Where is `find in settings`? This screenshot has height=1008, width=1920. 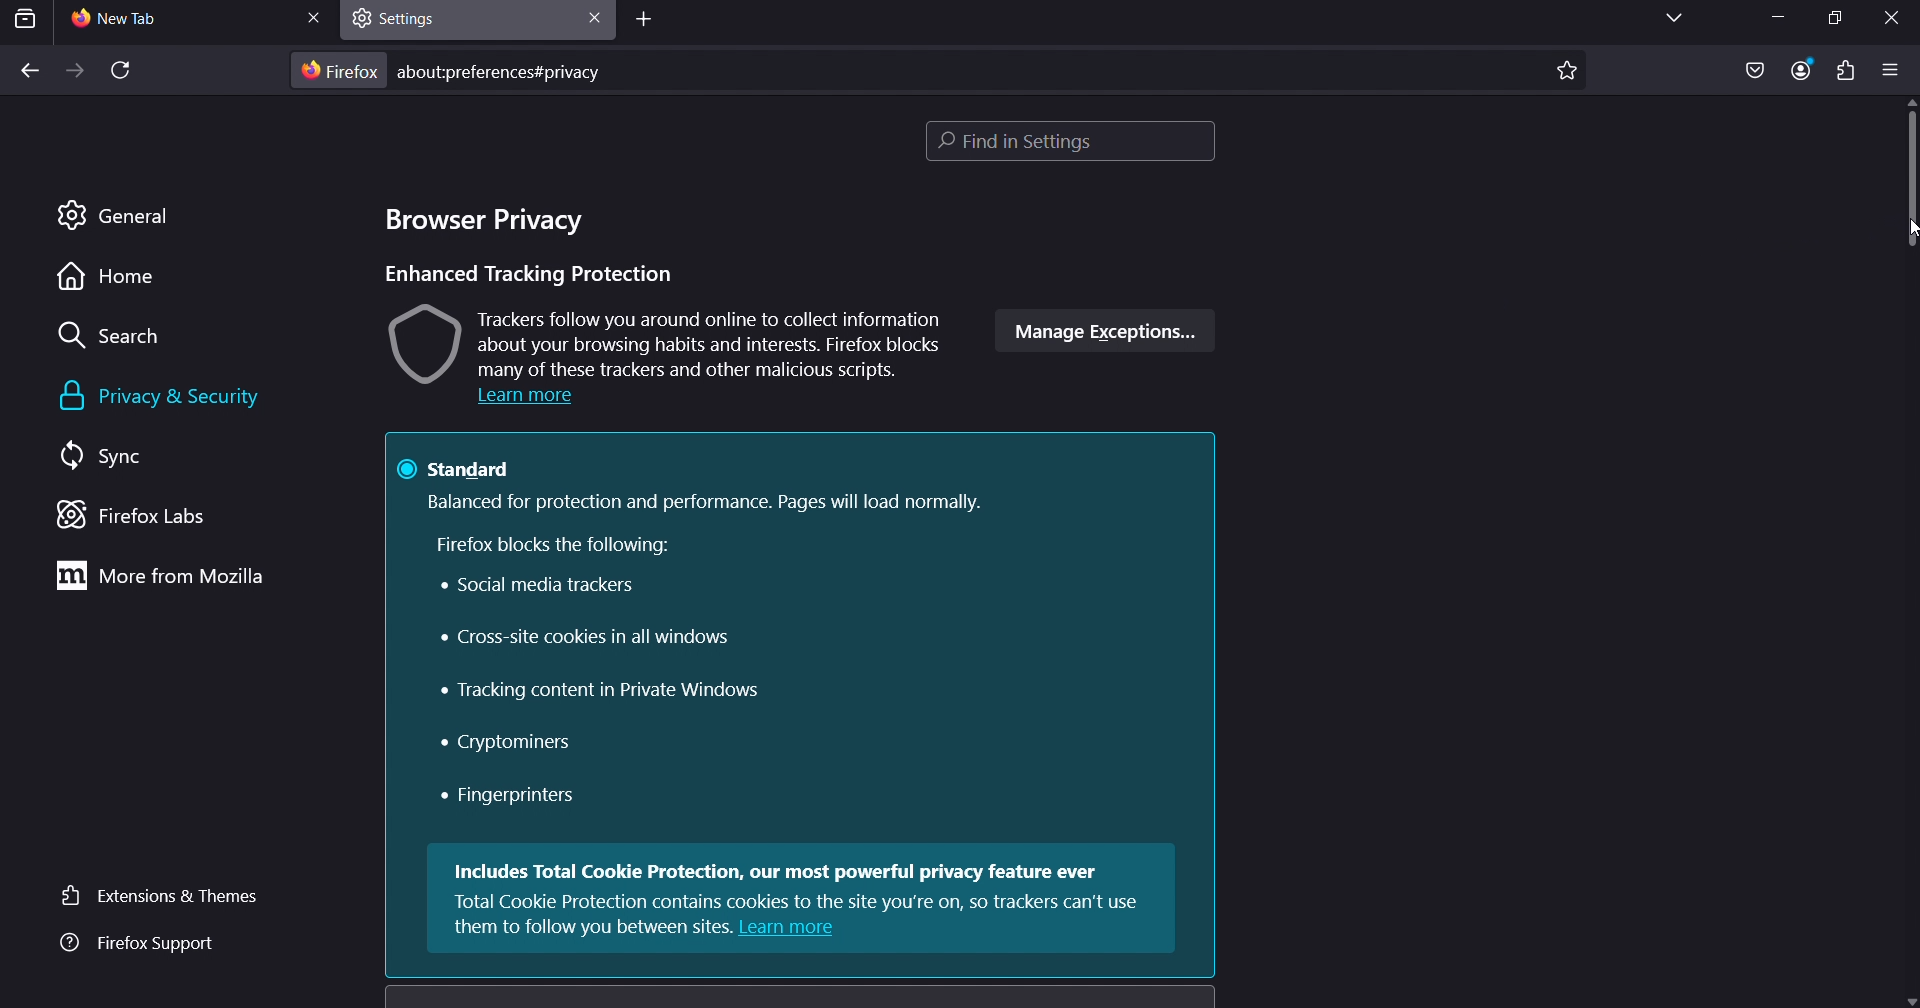
find in settings is located at coordinates (1078, 144).